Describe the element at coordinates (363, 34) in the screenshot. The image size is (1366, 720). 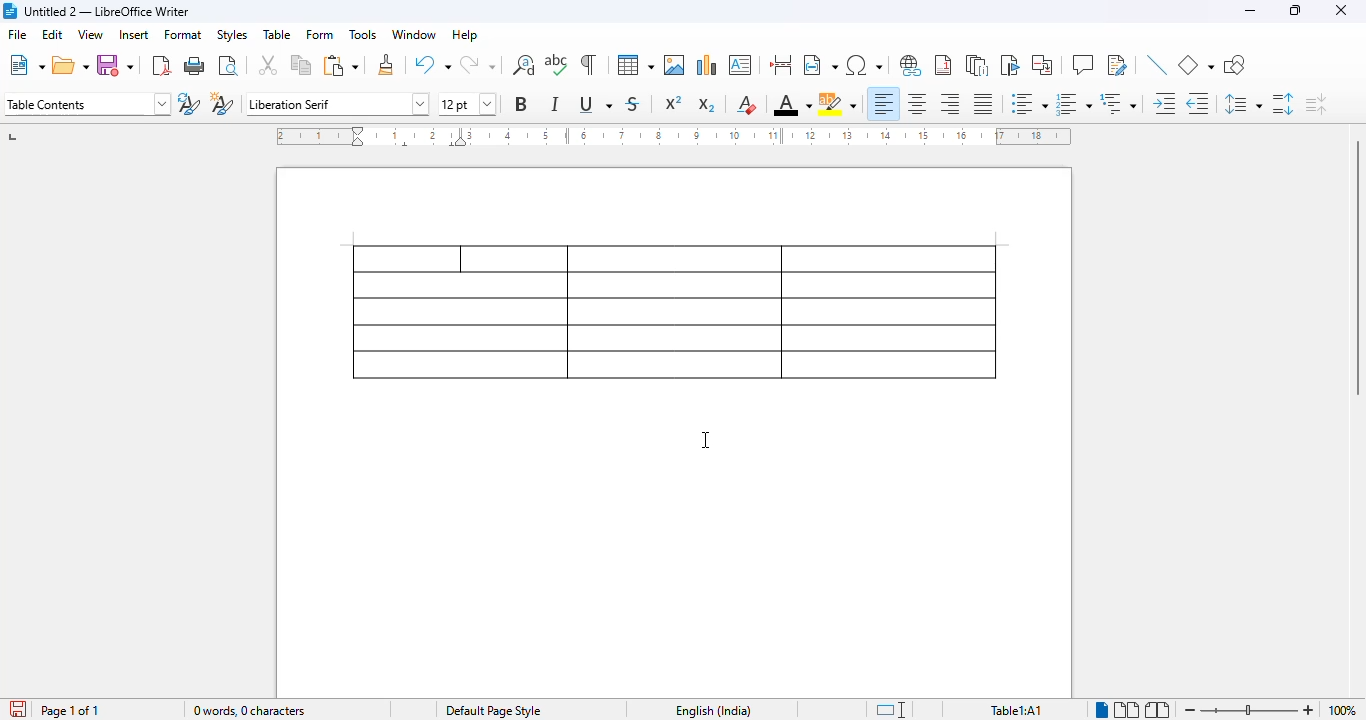
I see `tools` at that location.